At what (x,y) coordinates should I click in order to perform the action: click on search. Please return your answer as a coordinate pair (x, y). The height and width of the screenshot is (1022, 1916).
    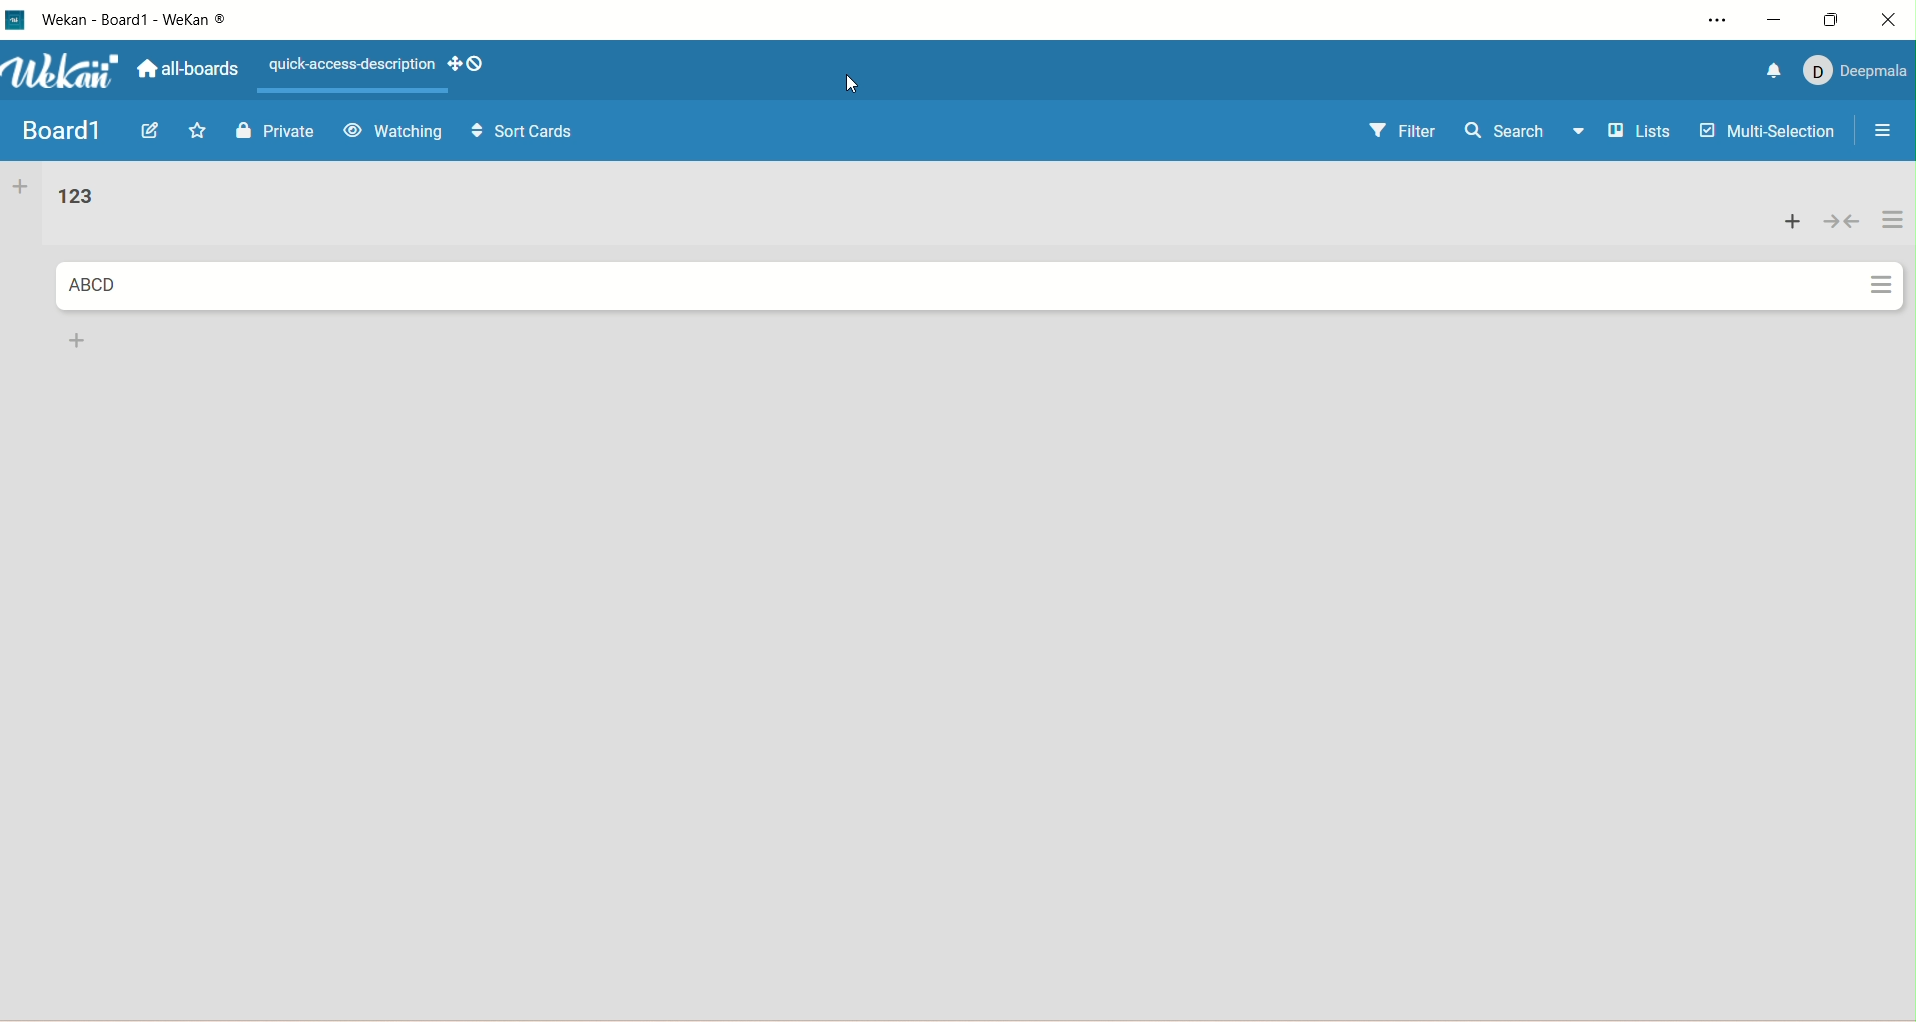
    Looking at the image, I should click on (1529, 134).